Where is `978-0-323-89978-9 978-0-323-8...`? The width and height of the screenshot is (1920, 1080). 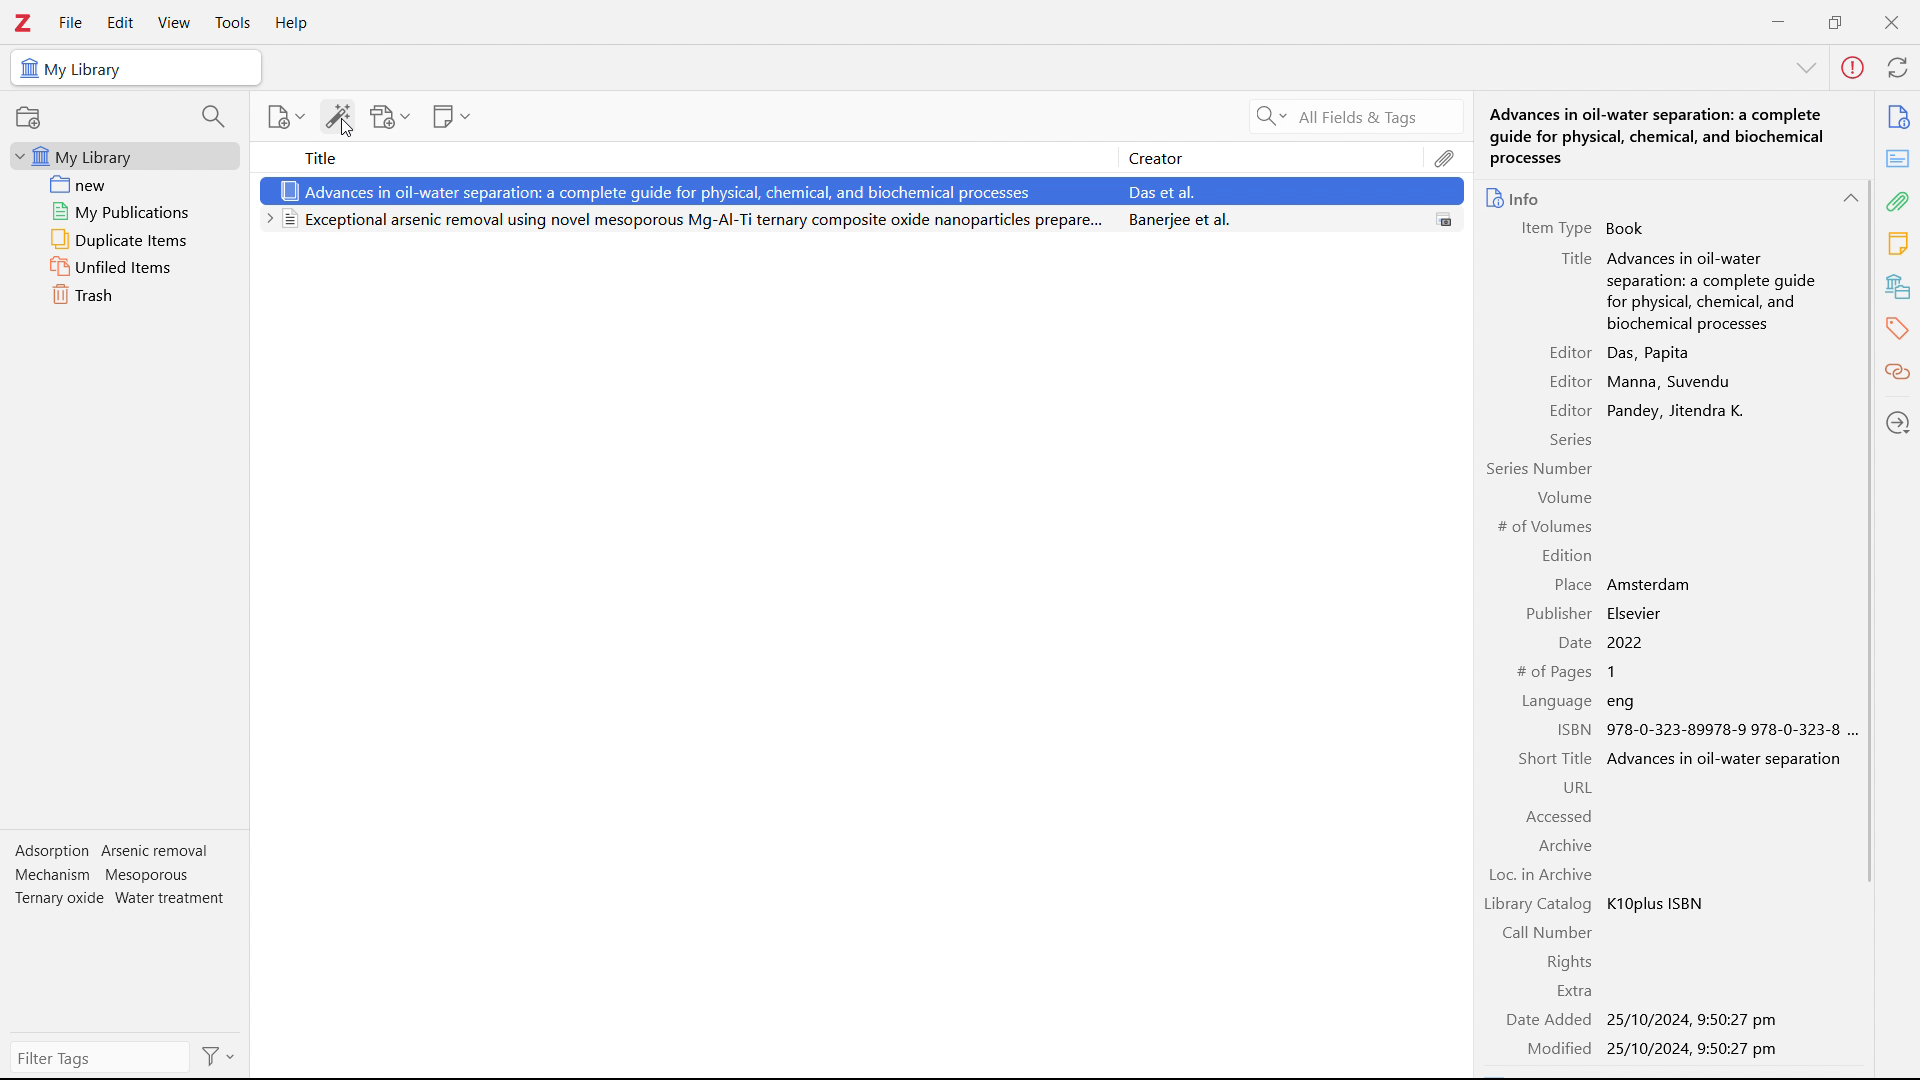 978-0-323-89978-9 978-0-323-8... is located at coordinates (1732, 730).